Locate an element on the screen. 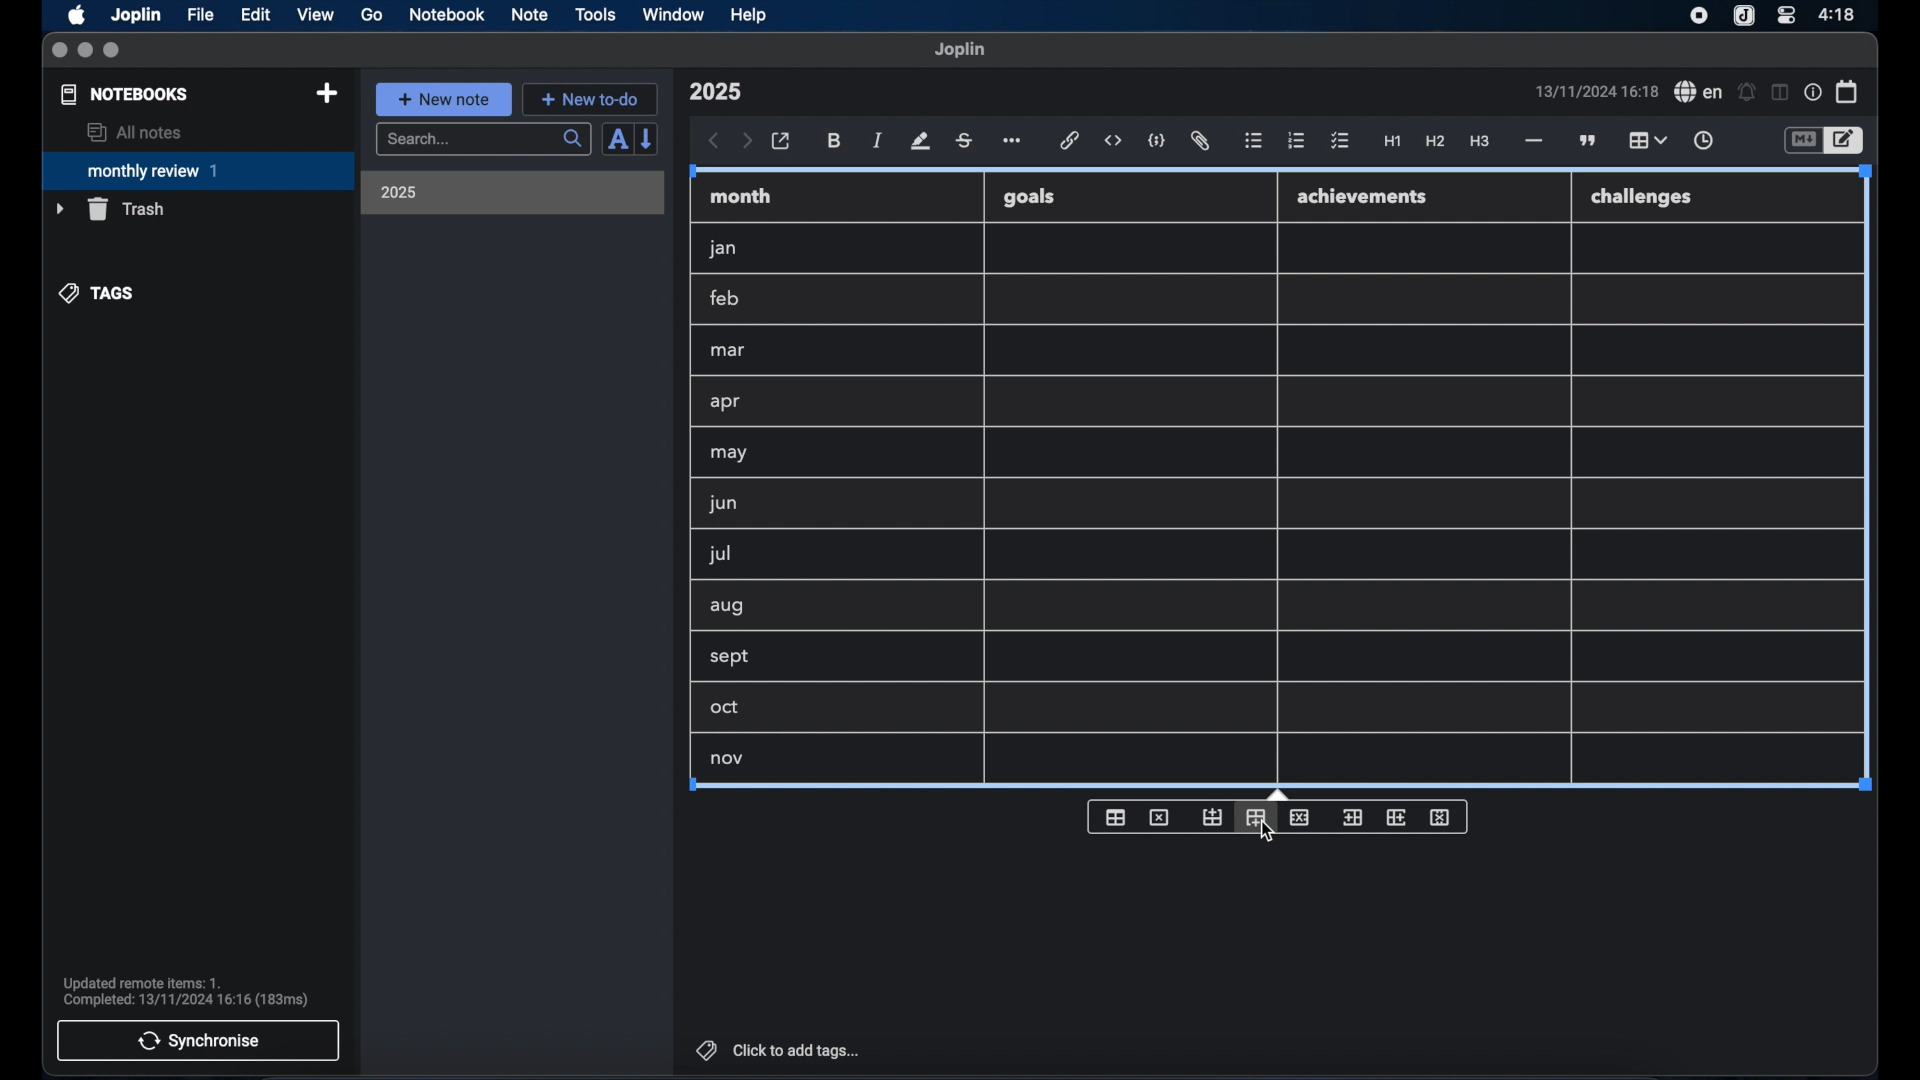 The image size is (1920, 1080). synchronise is located at coordinates (198, 1040).